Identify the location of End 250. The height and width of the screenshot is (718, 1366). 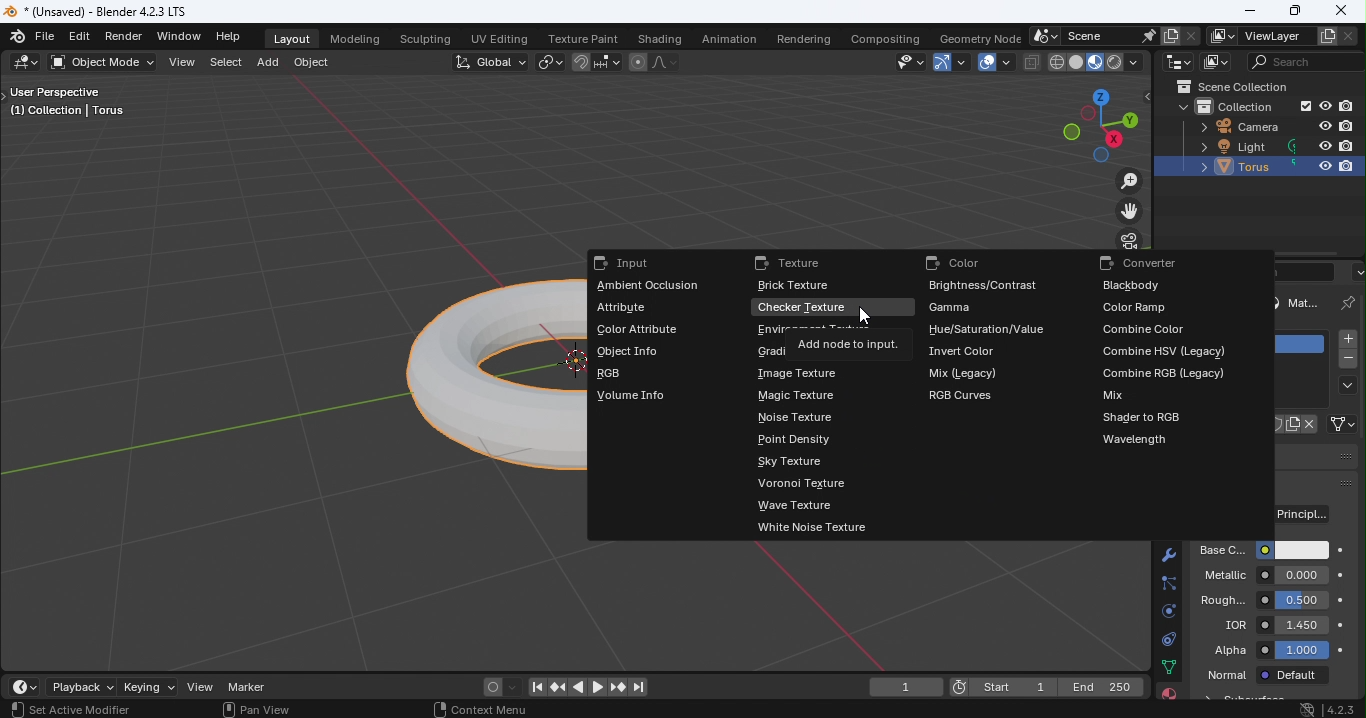
(1099, 688).